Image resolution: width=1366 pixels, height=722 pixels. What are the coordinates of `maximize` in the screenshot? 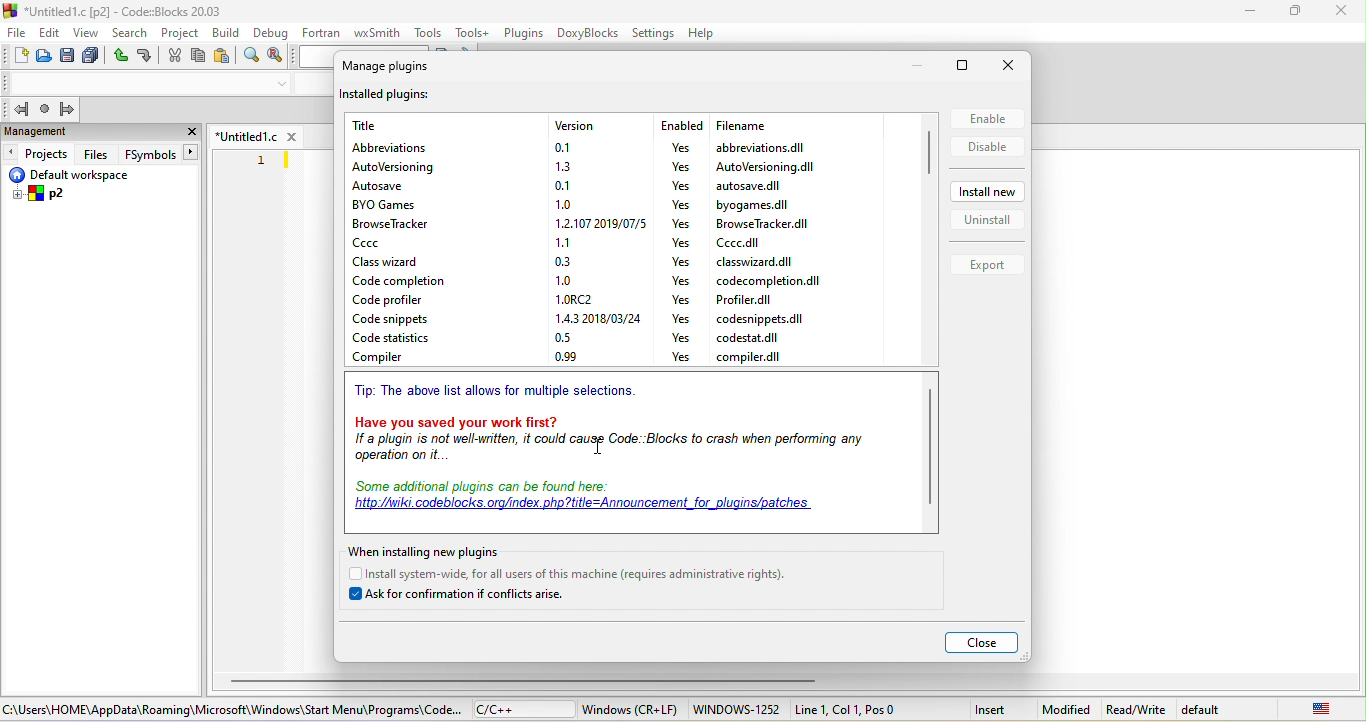 It's located at (969, 65).